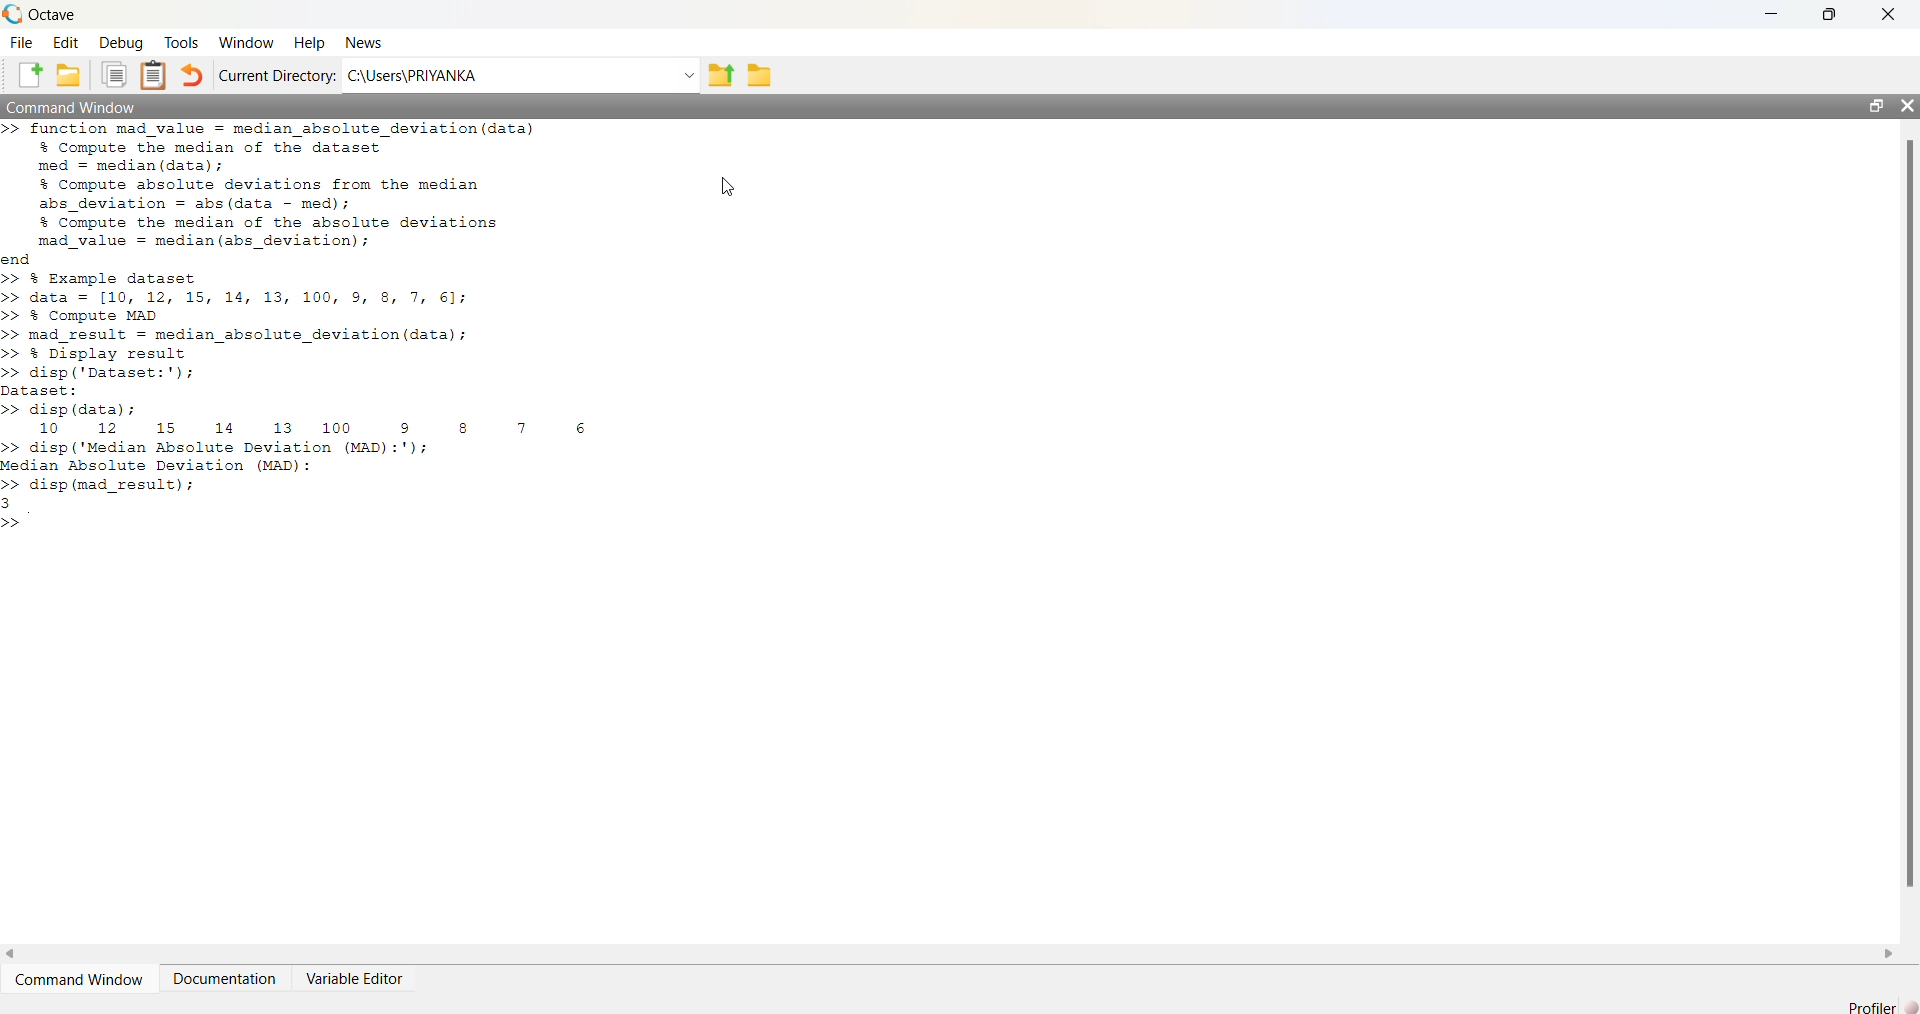 Image resolution: width=1920 pixels, height=1014 pixels. Describe the element at coordinates (121, 42) in the screenshot. I see `Debug` at that location.